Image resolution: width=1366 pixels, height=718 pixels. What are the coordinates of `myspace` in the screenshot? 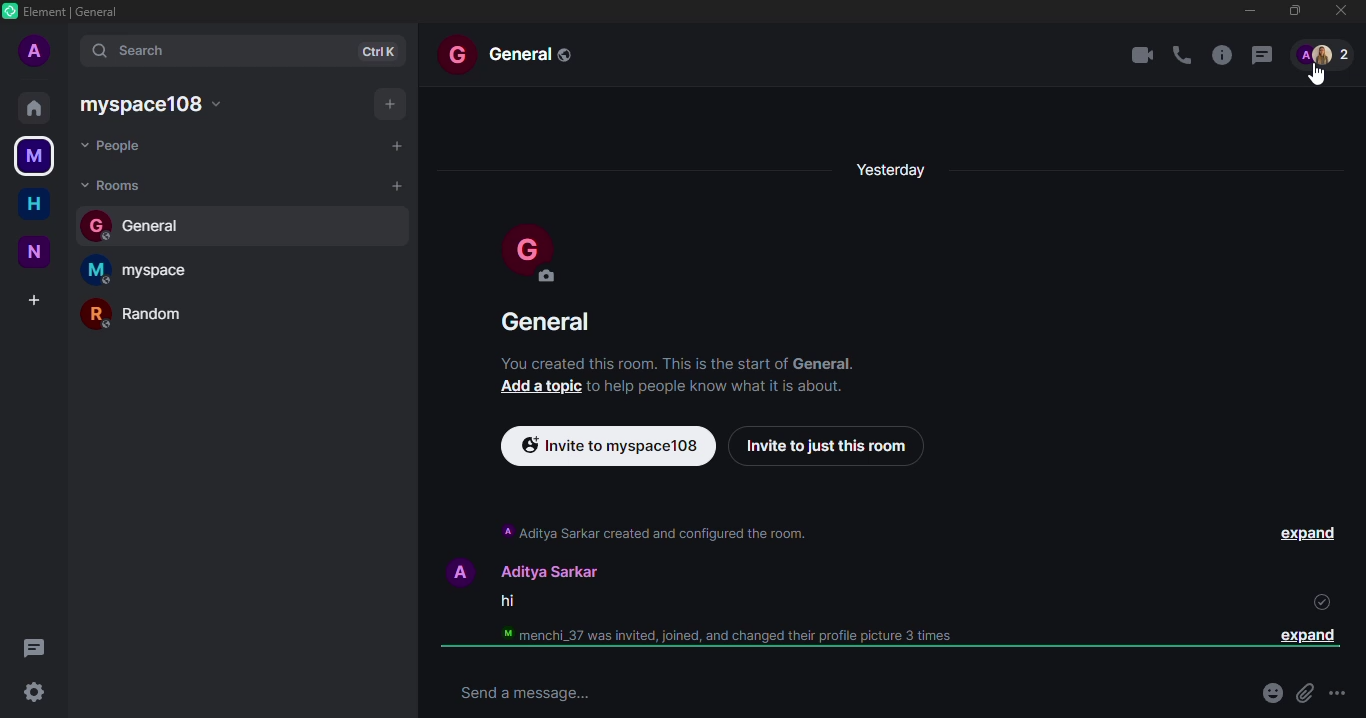 It's located at (34, 154).